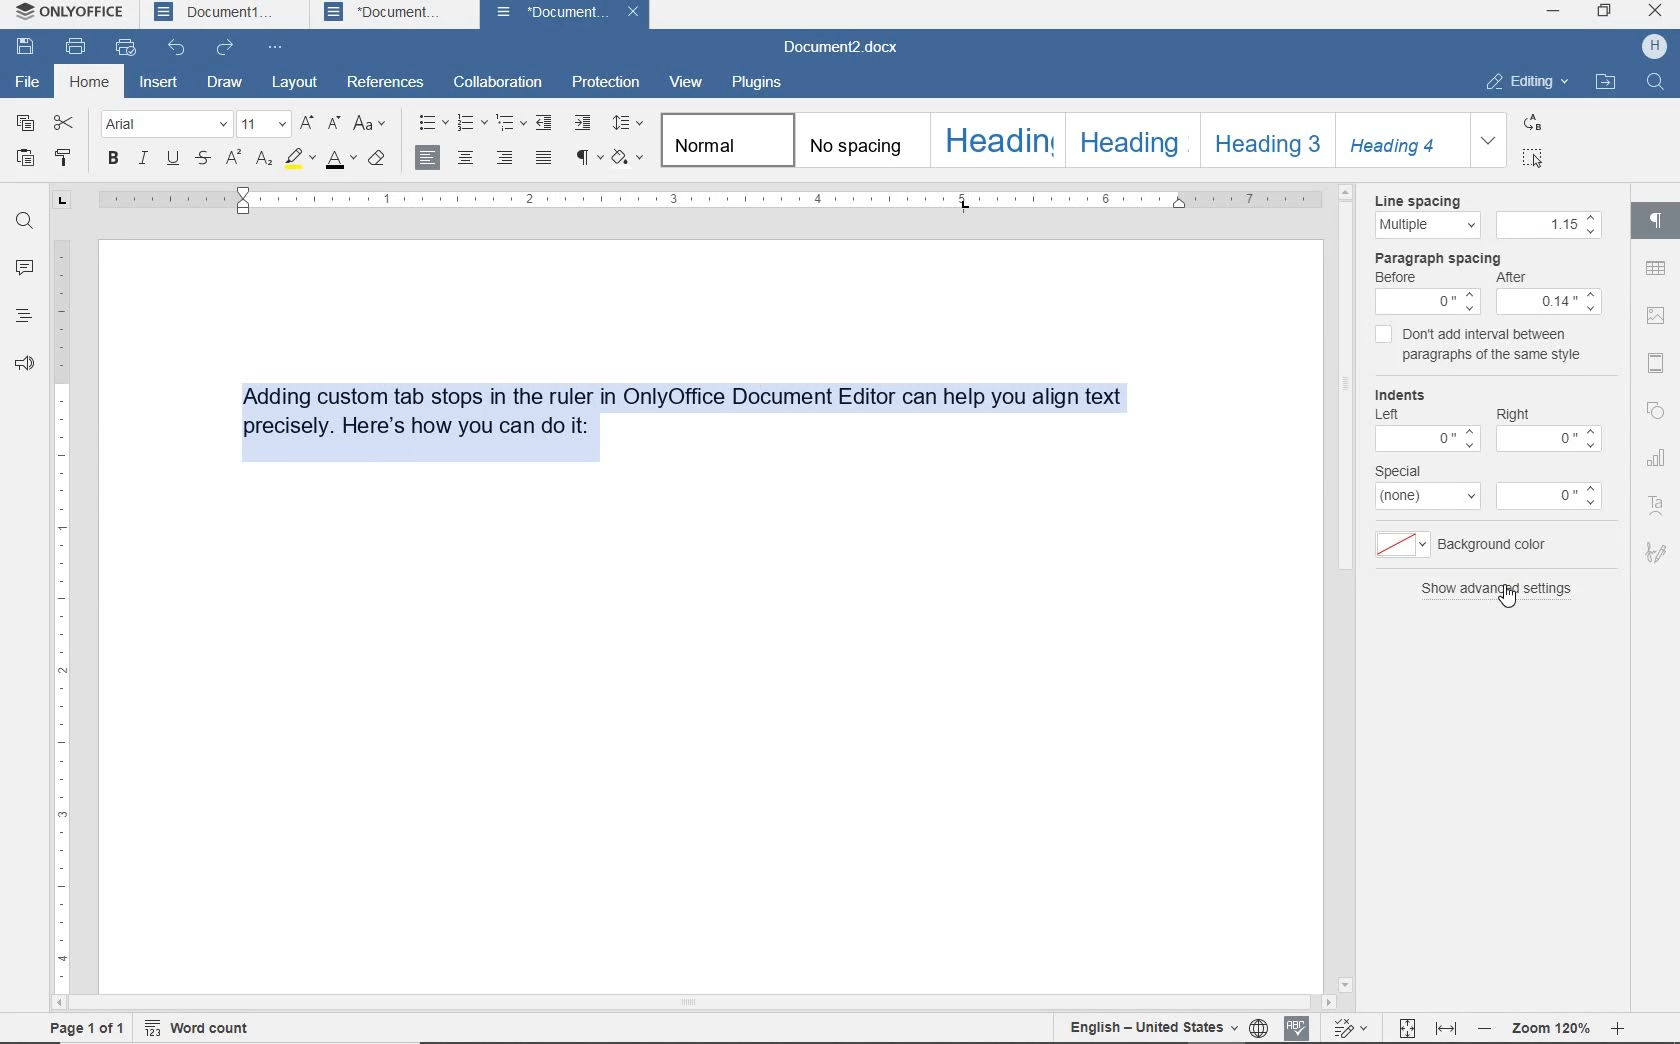  What do you see at coordinates (469, 124) in the screenshot?
I see `numbering` at bounding box center [469, 124].